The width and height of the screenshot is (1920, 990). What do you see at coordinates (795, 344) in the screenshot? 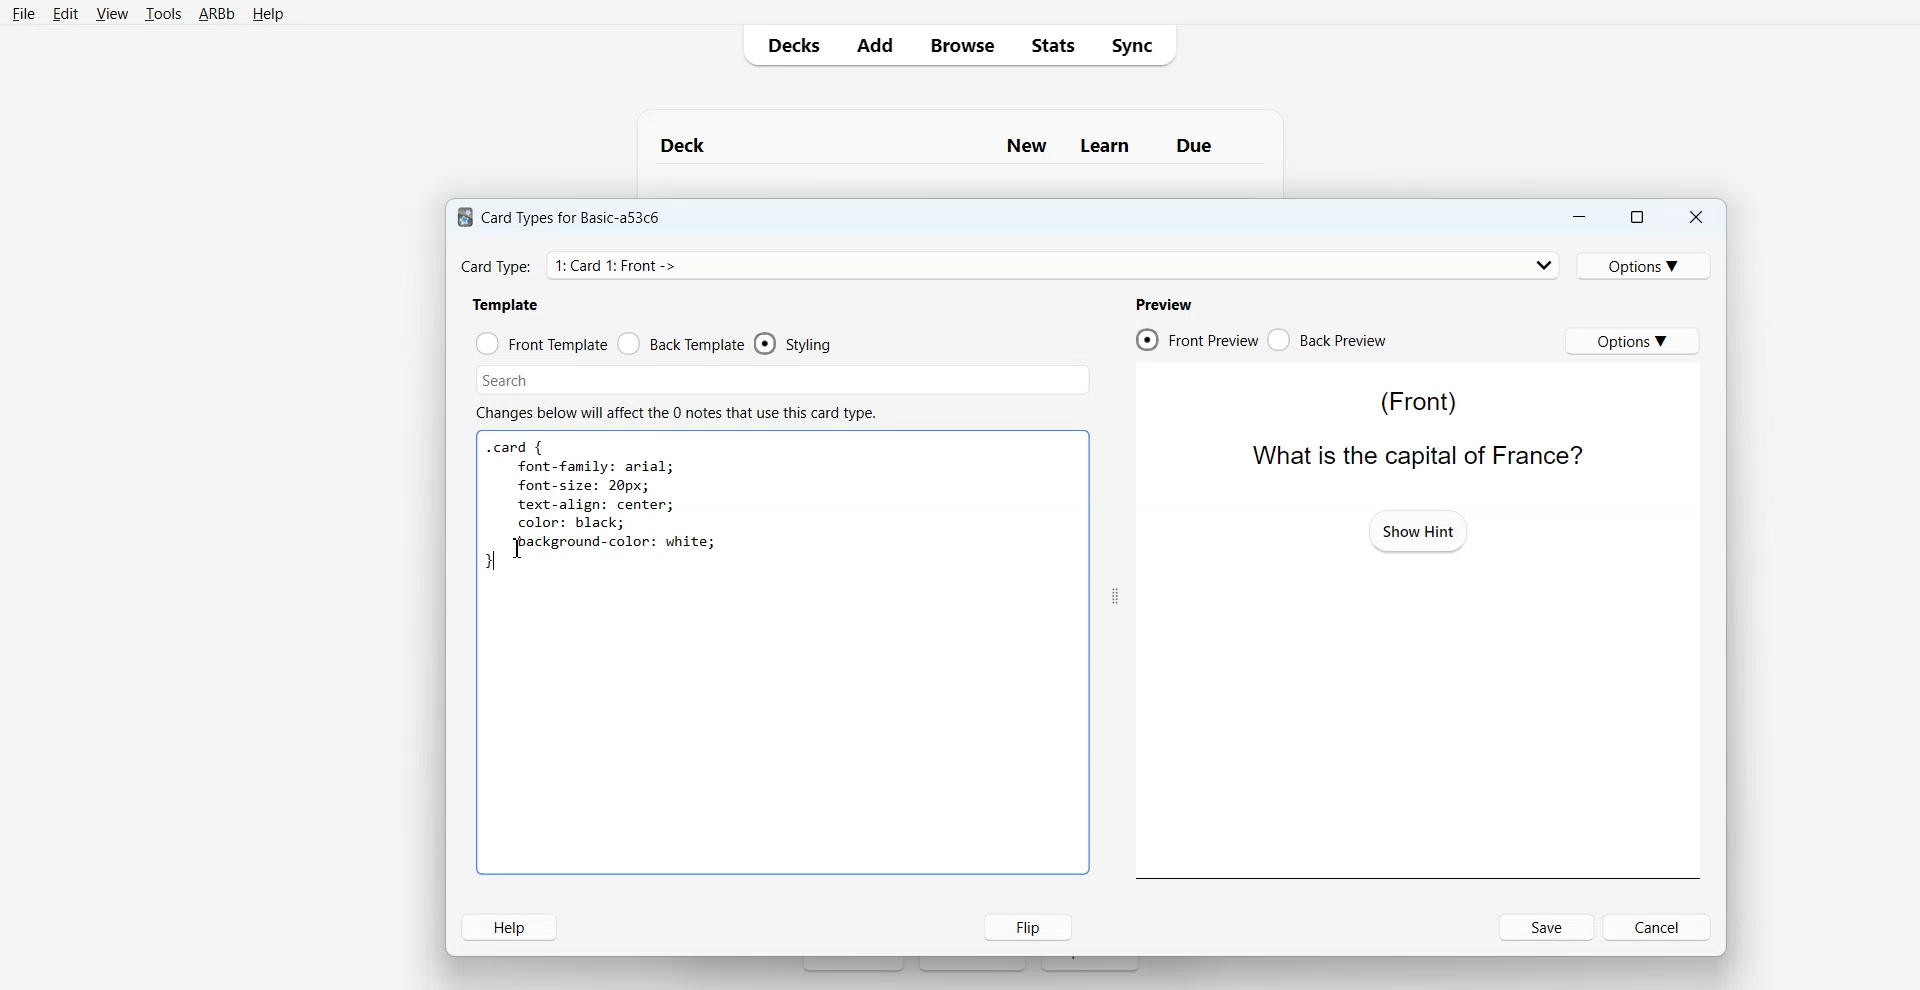
I see `Styling` at bounding box center [795, 344].